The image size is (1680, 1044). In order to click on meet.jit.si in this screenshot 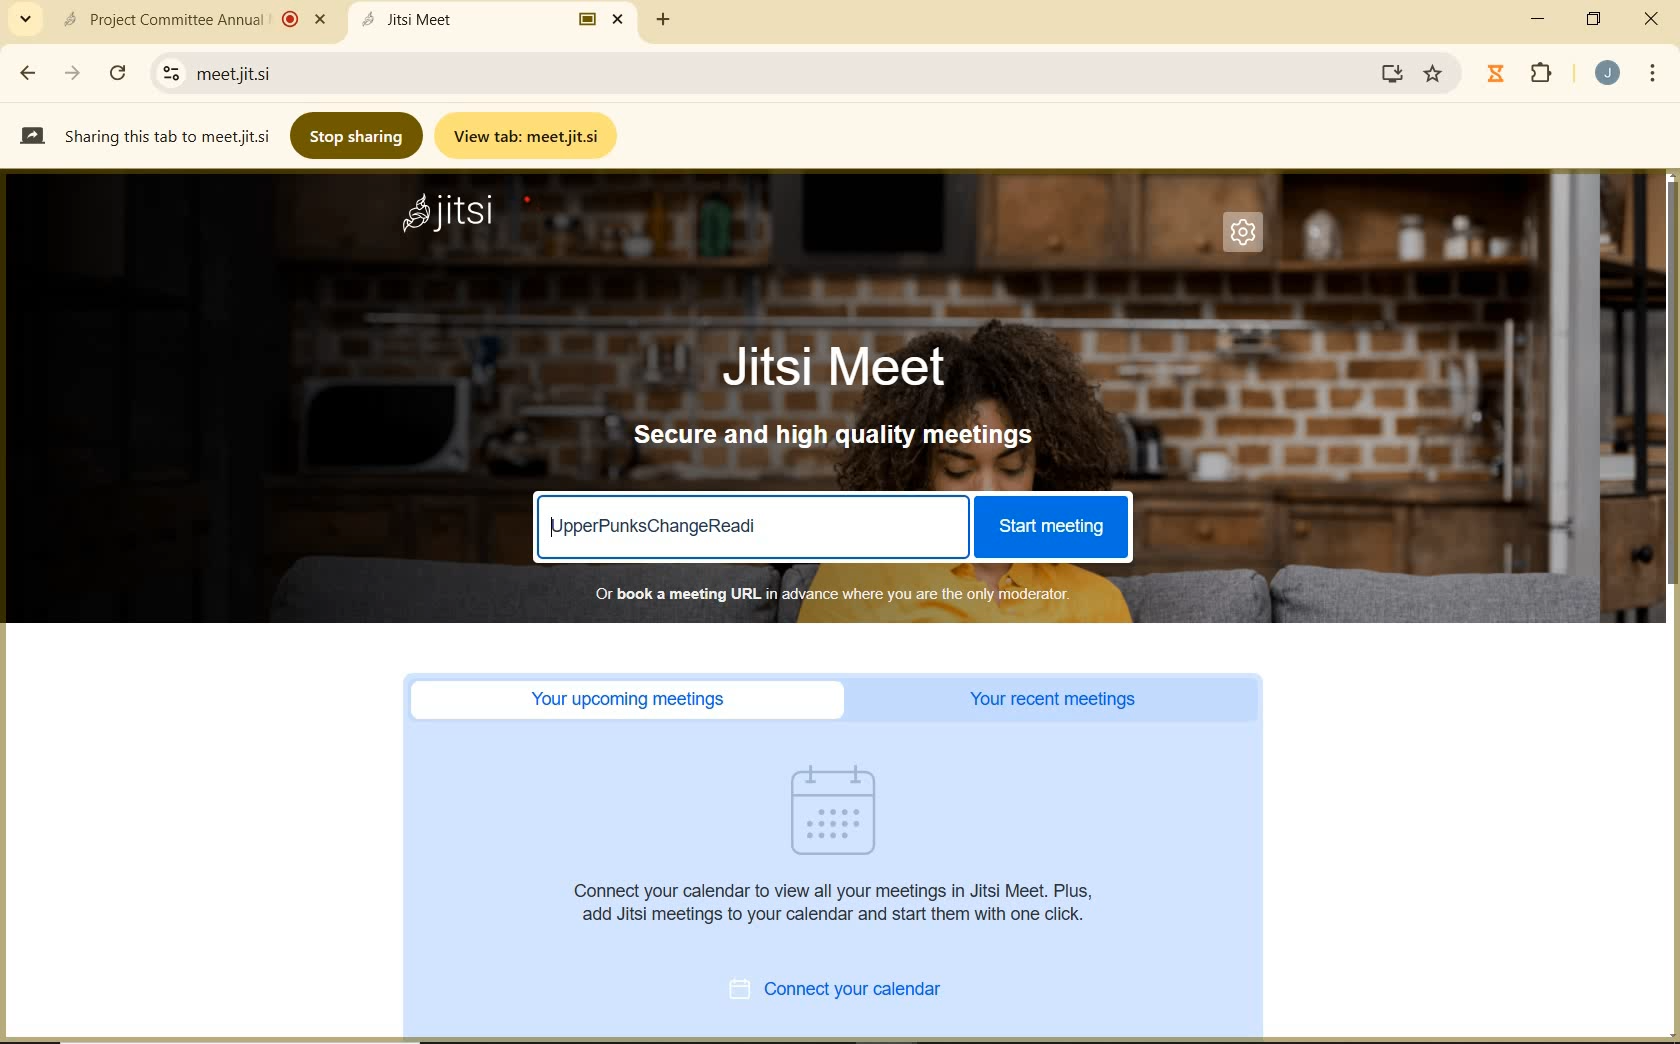, I will do `click(316, 73)`.